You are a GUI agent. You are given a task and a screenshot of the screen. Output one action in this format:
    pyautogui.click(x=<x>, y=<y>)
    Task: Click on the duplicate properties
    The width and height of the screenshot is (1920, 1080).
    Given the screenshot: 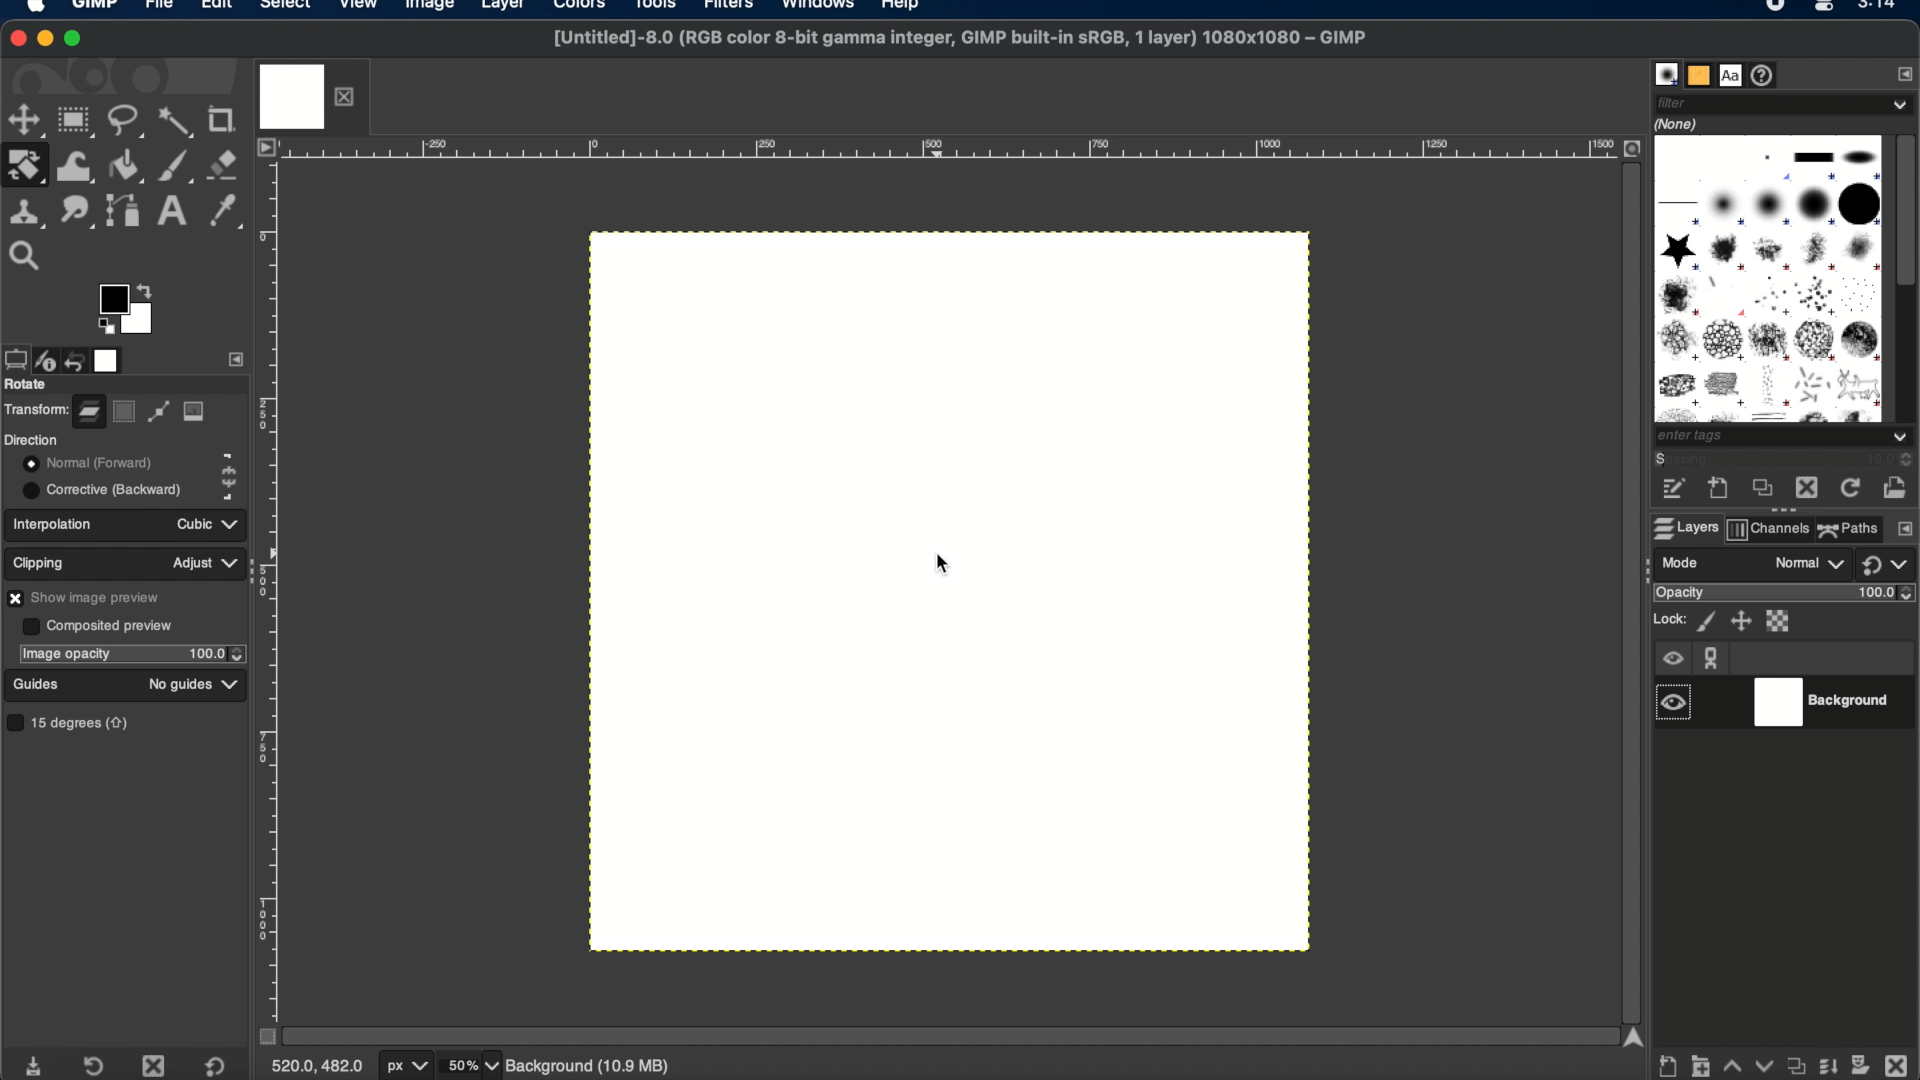 What is the action you would take?
    pyautogui.click(x=1793, y=1061)
    